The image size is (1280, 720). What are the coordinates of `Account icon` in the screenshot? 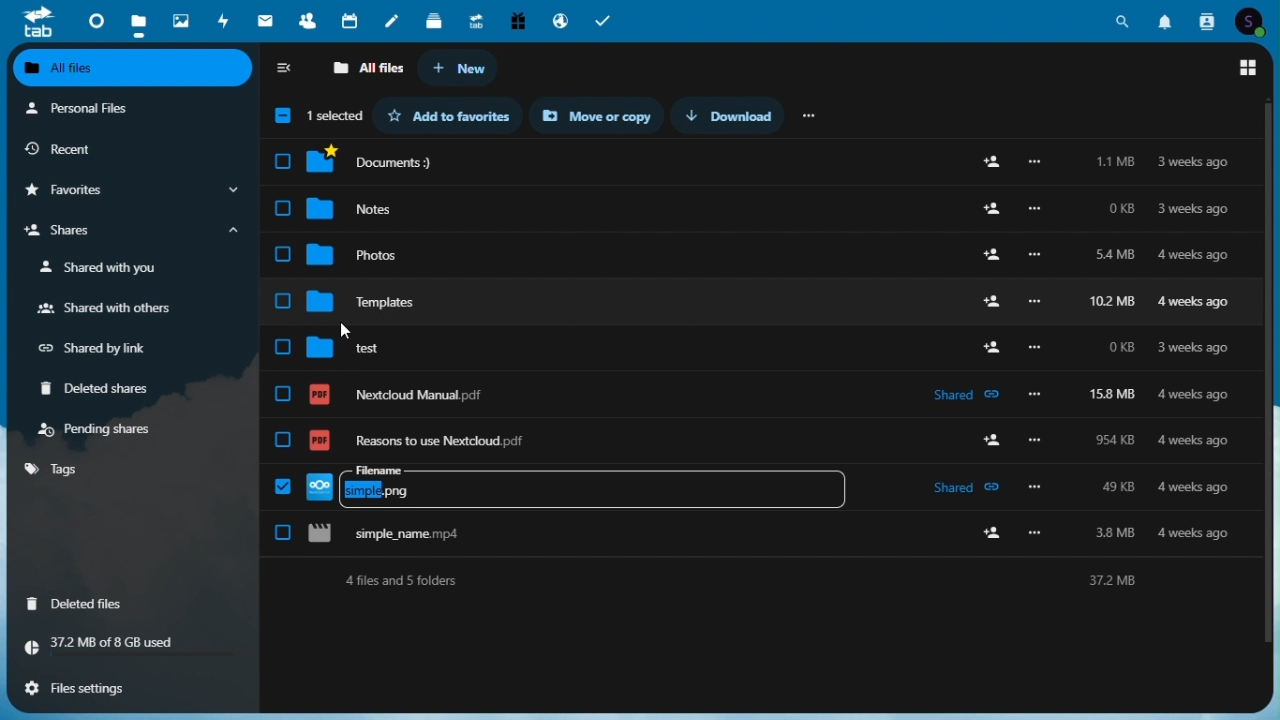 It's located at (1255, 19).